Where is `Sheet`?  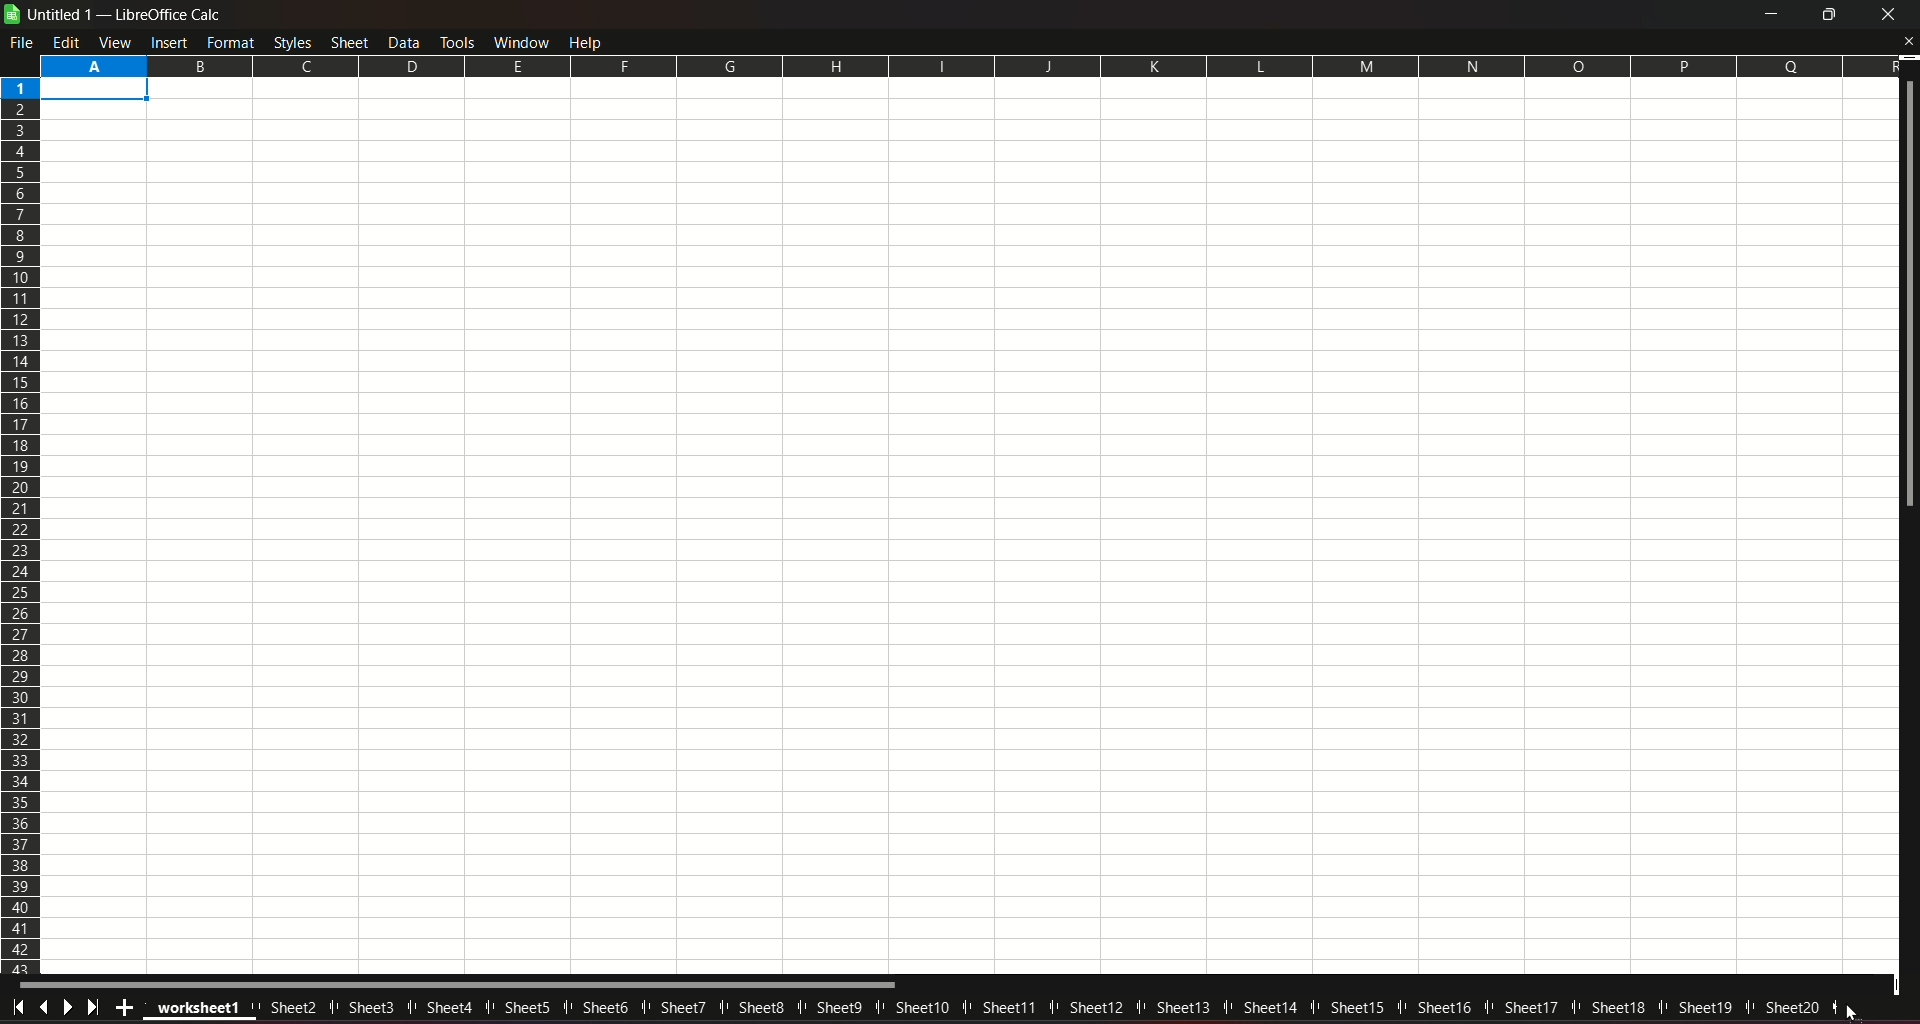
Sheet is located at coordinates (351, 41).